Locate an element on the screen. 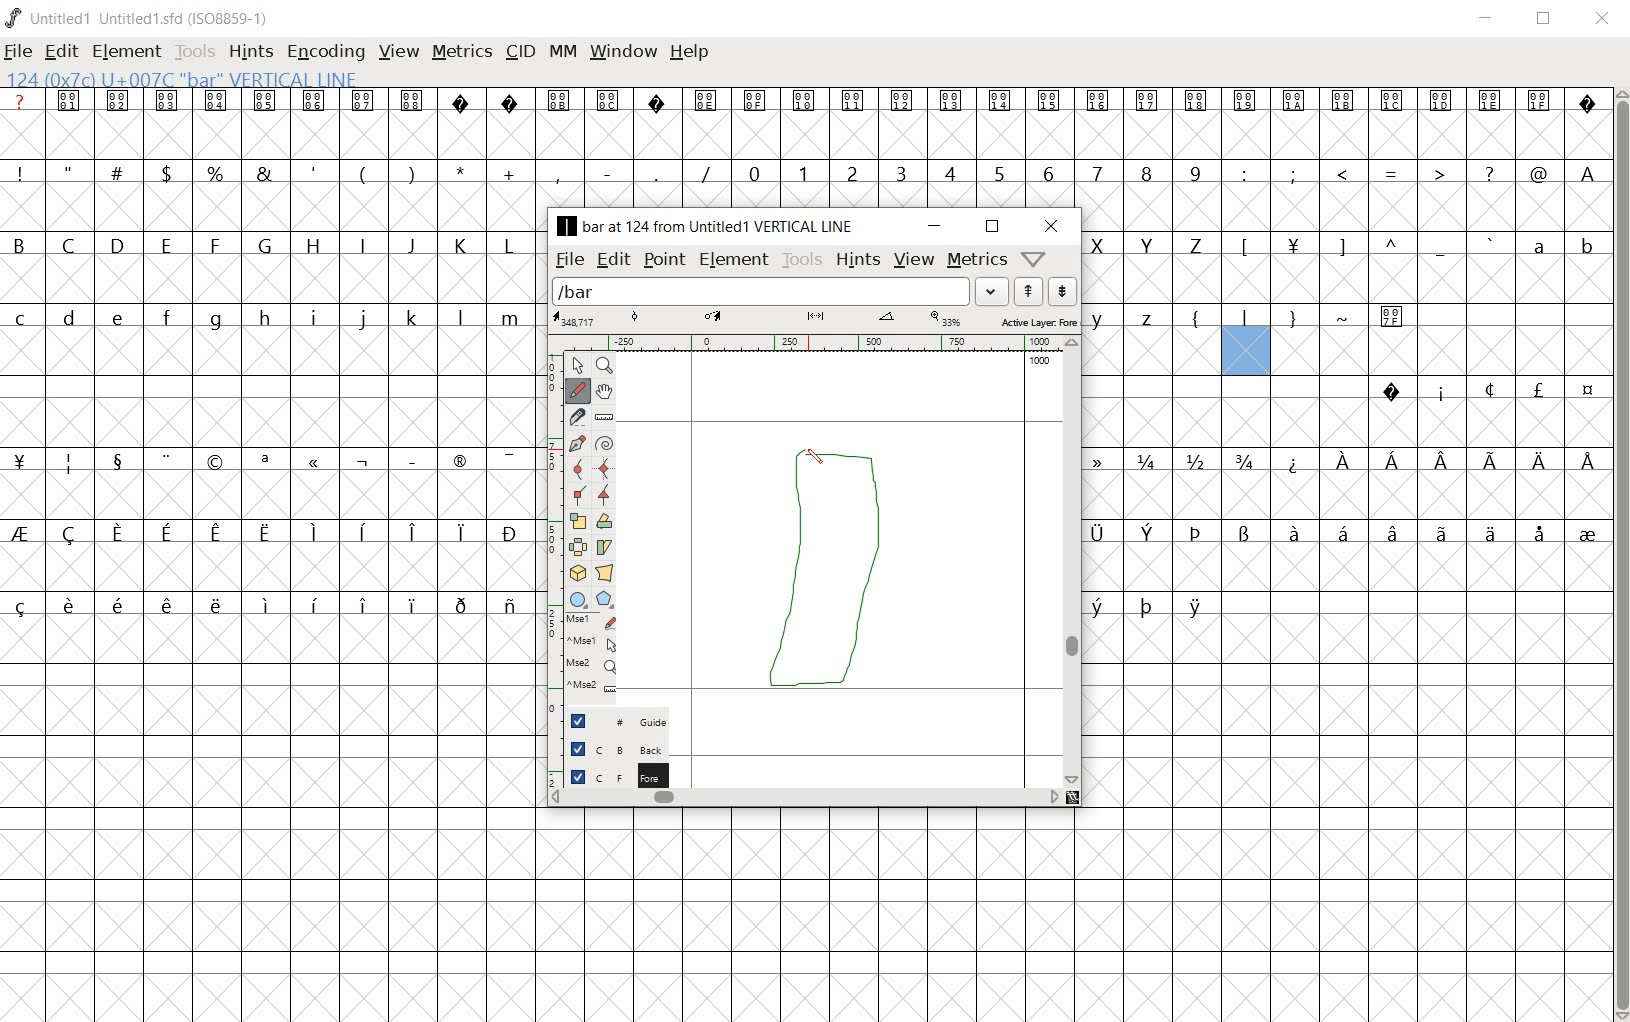  hints is located at coordinates (857, 259).